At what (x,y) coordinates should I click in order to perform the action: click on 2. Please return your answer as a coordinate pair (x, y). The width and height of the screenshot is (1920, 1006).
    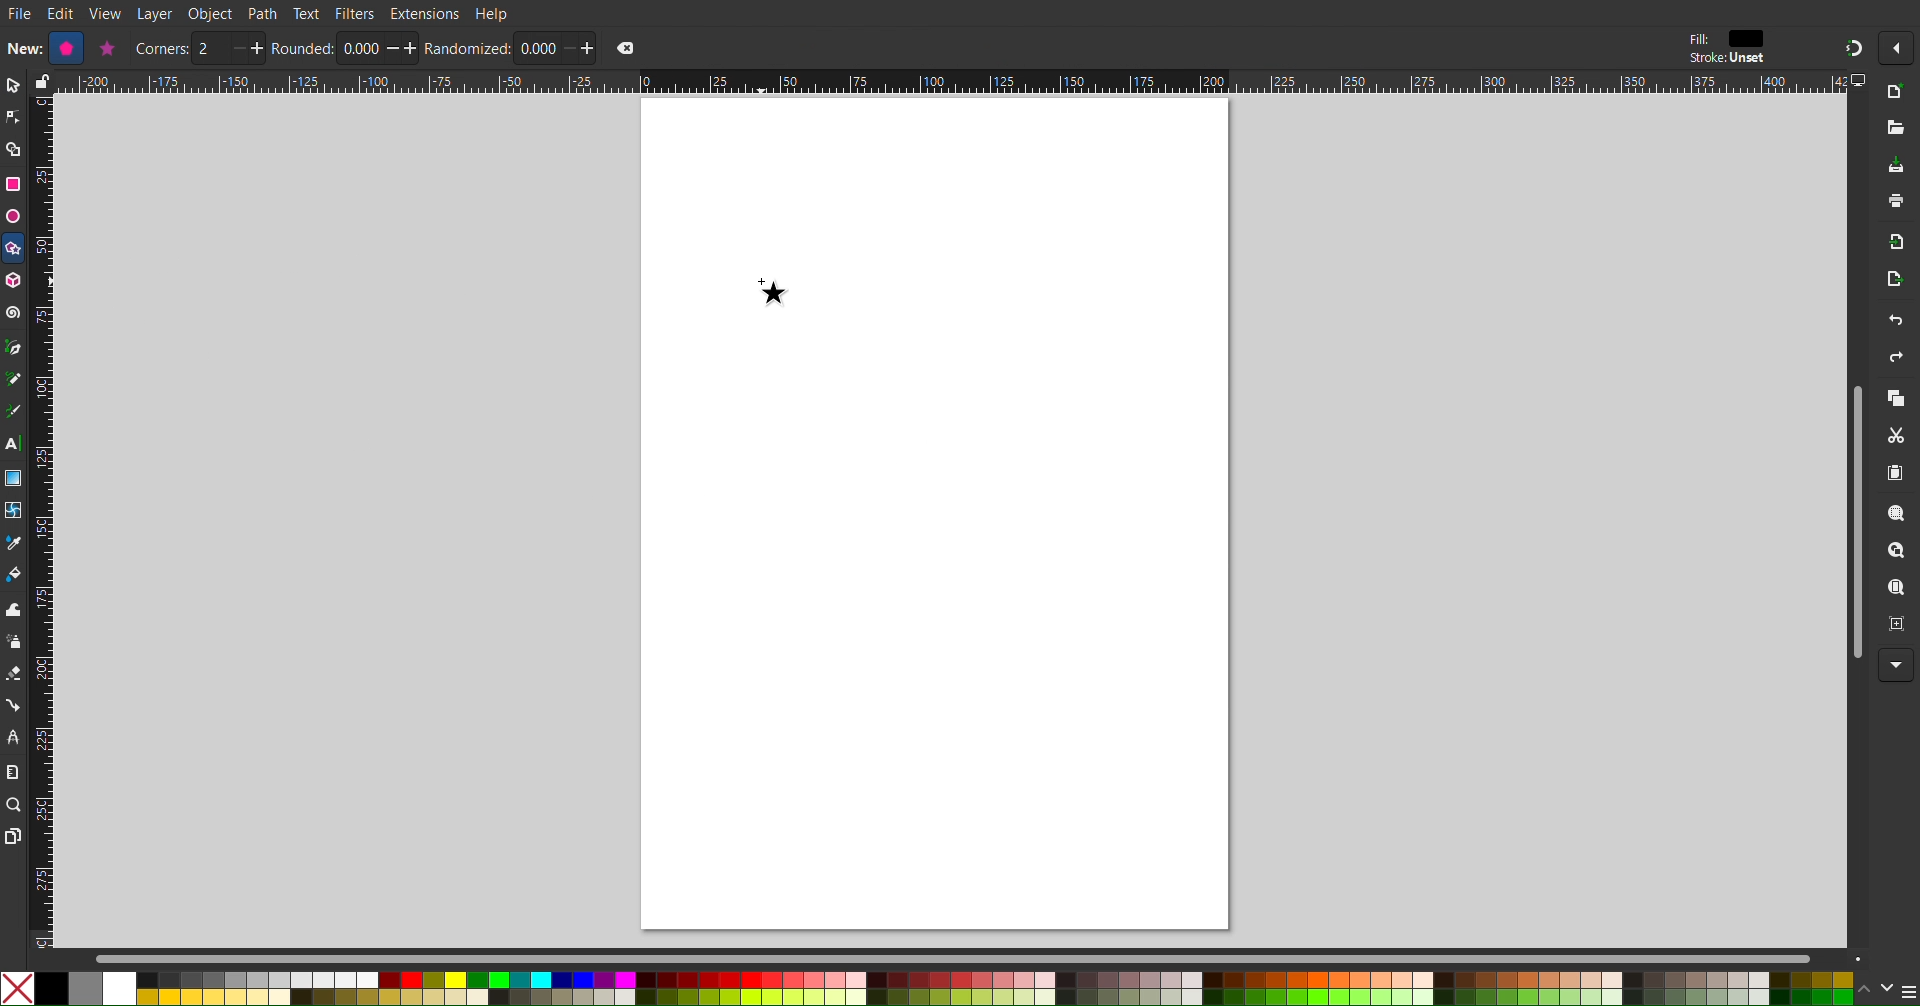
    Looking at the image, I should click on (210, 49).